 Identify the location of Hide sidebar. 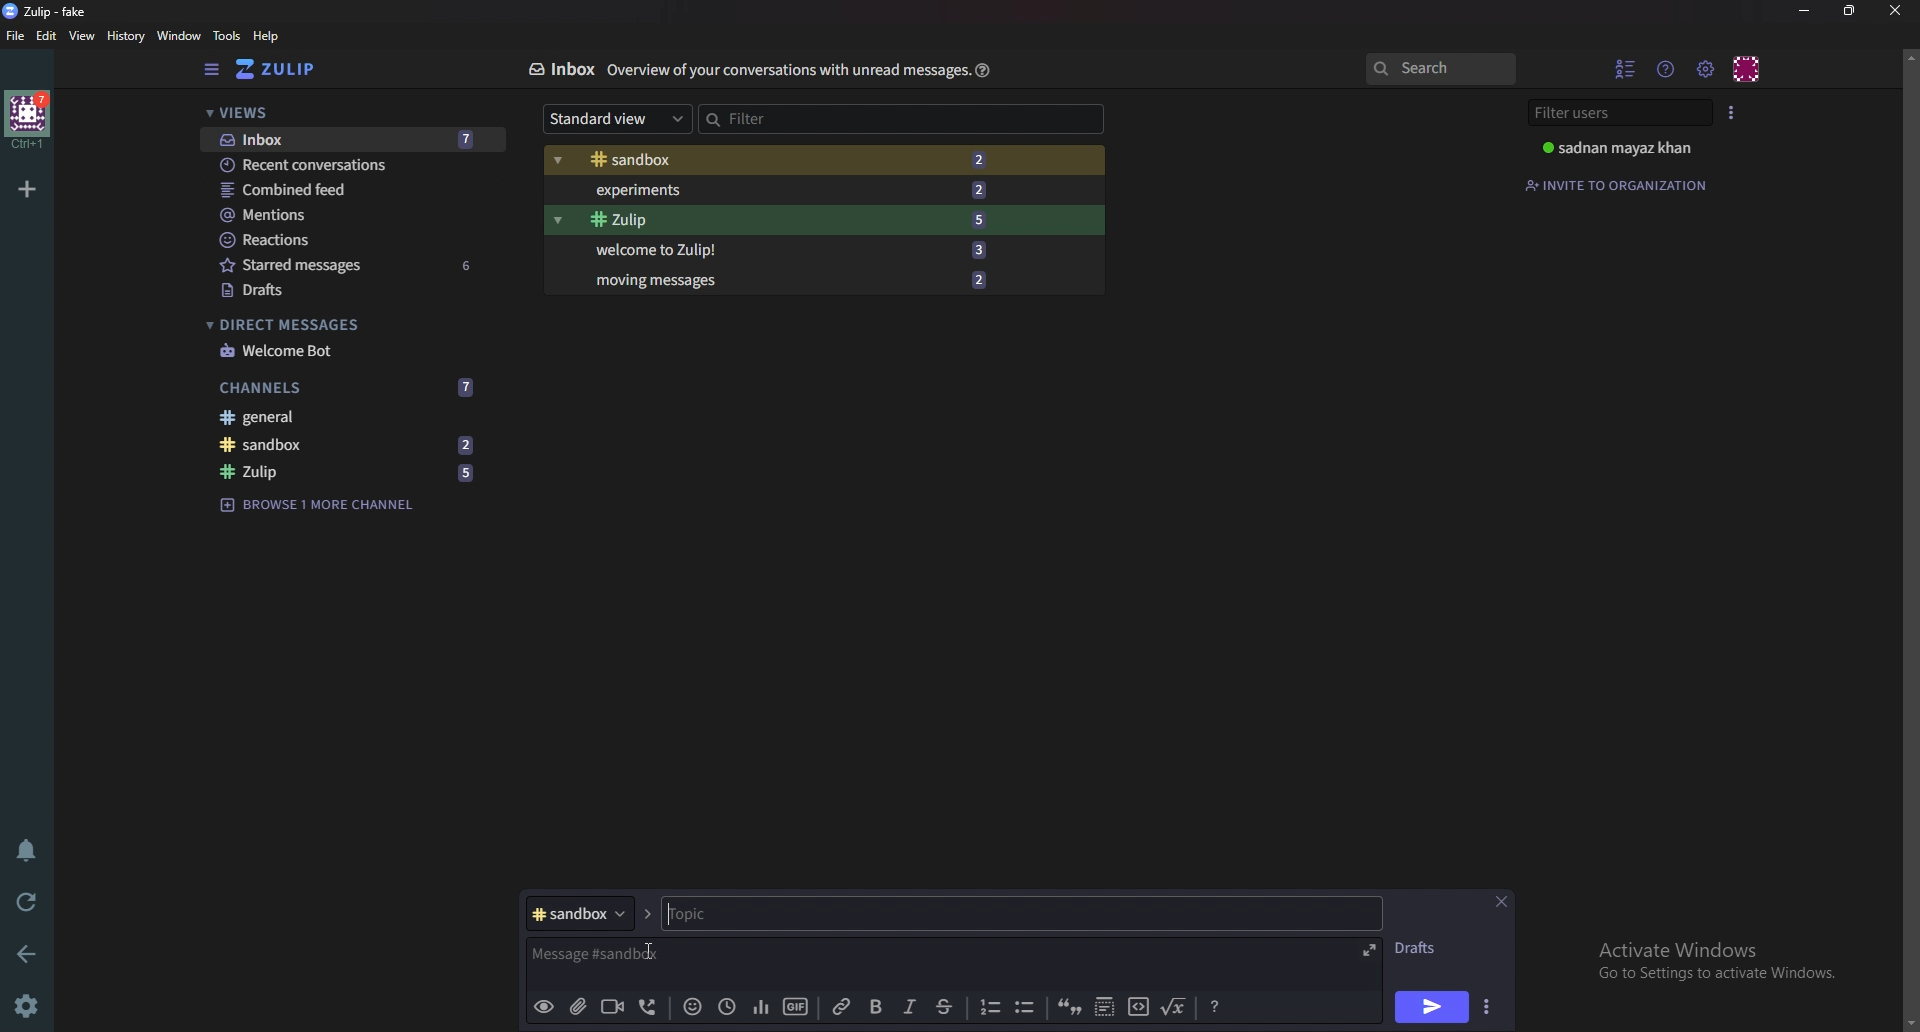
(214, 69).